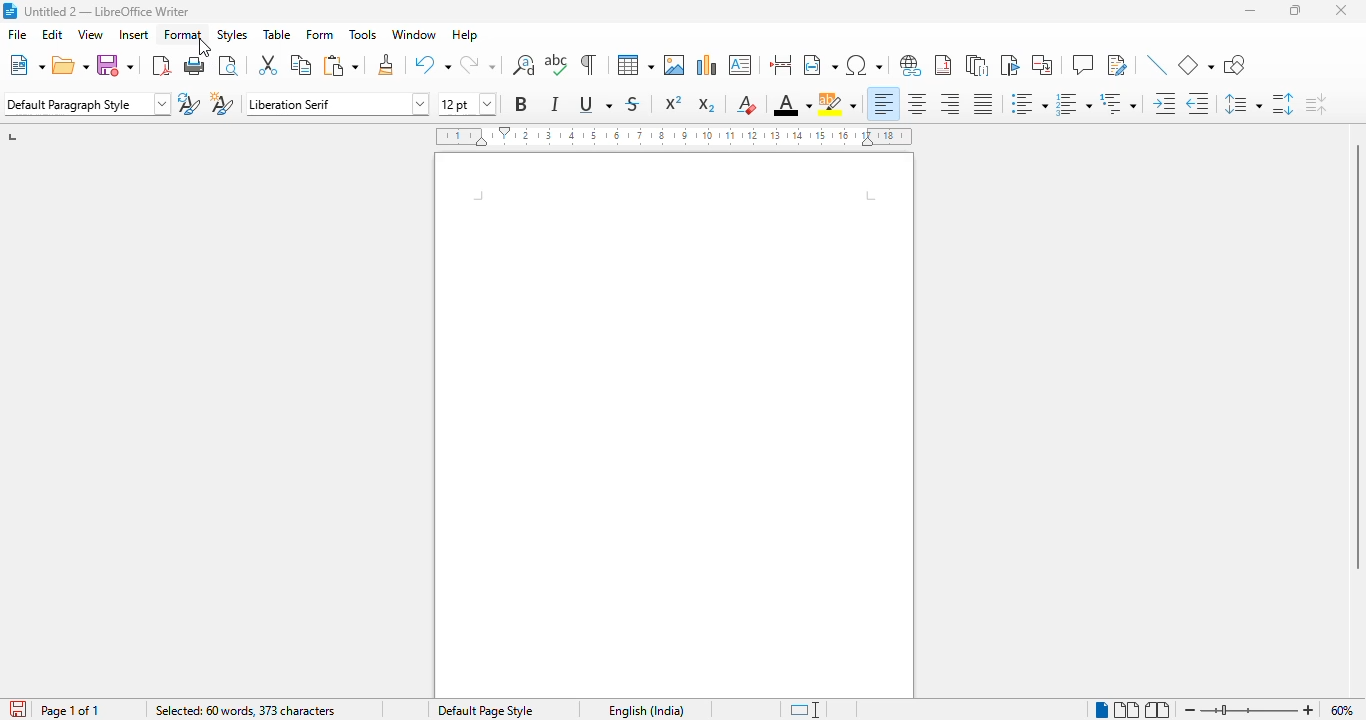  Describe the element at coordinates (320, 34) in the screenshot. I see `form` at that location.